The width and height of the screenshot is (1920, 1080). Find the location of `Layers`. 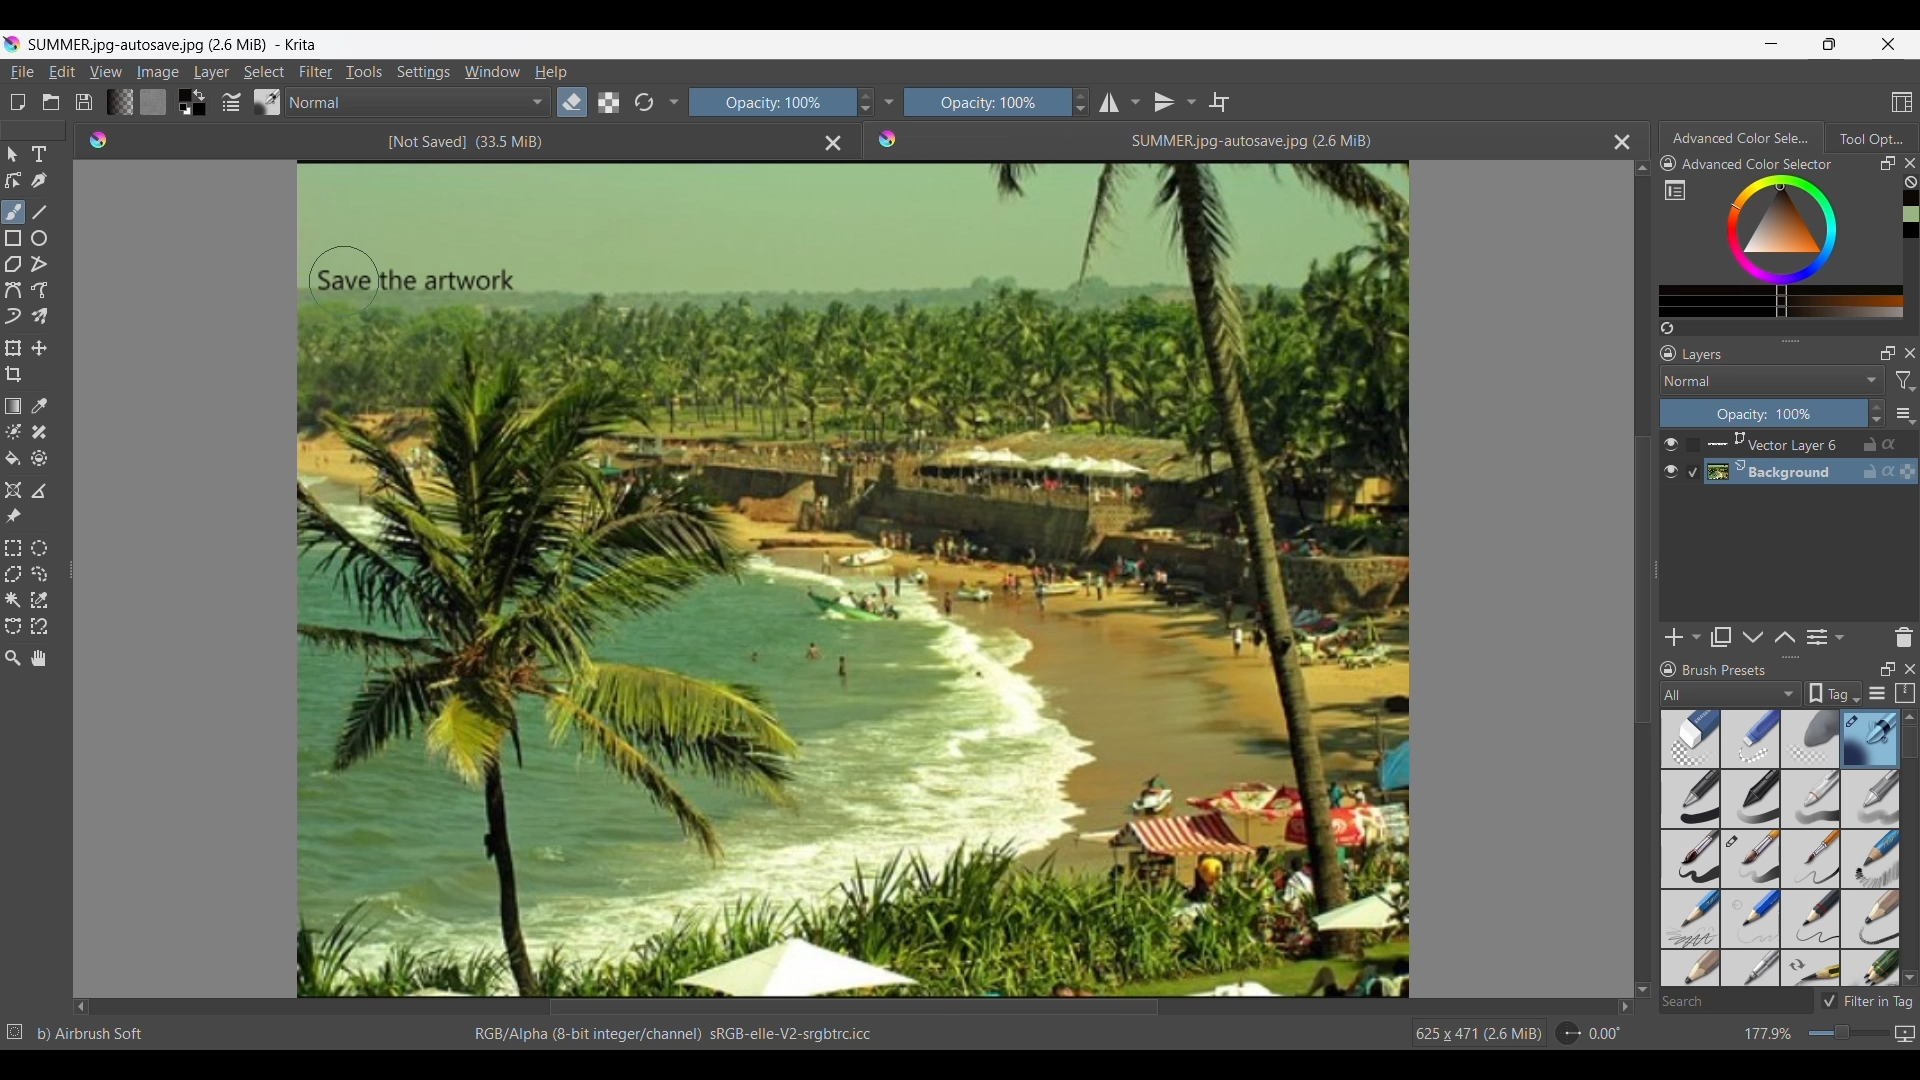

Layers is located at coordinates (1707, 354).